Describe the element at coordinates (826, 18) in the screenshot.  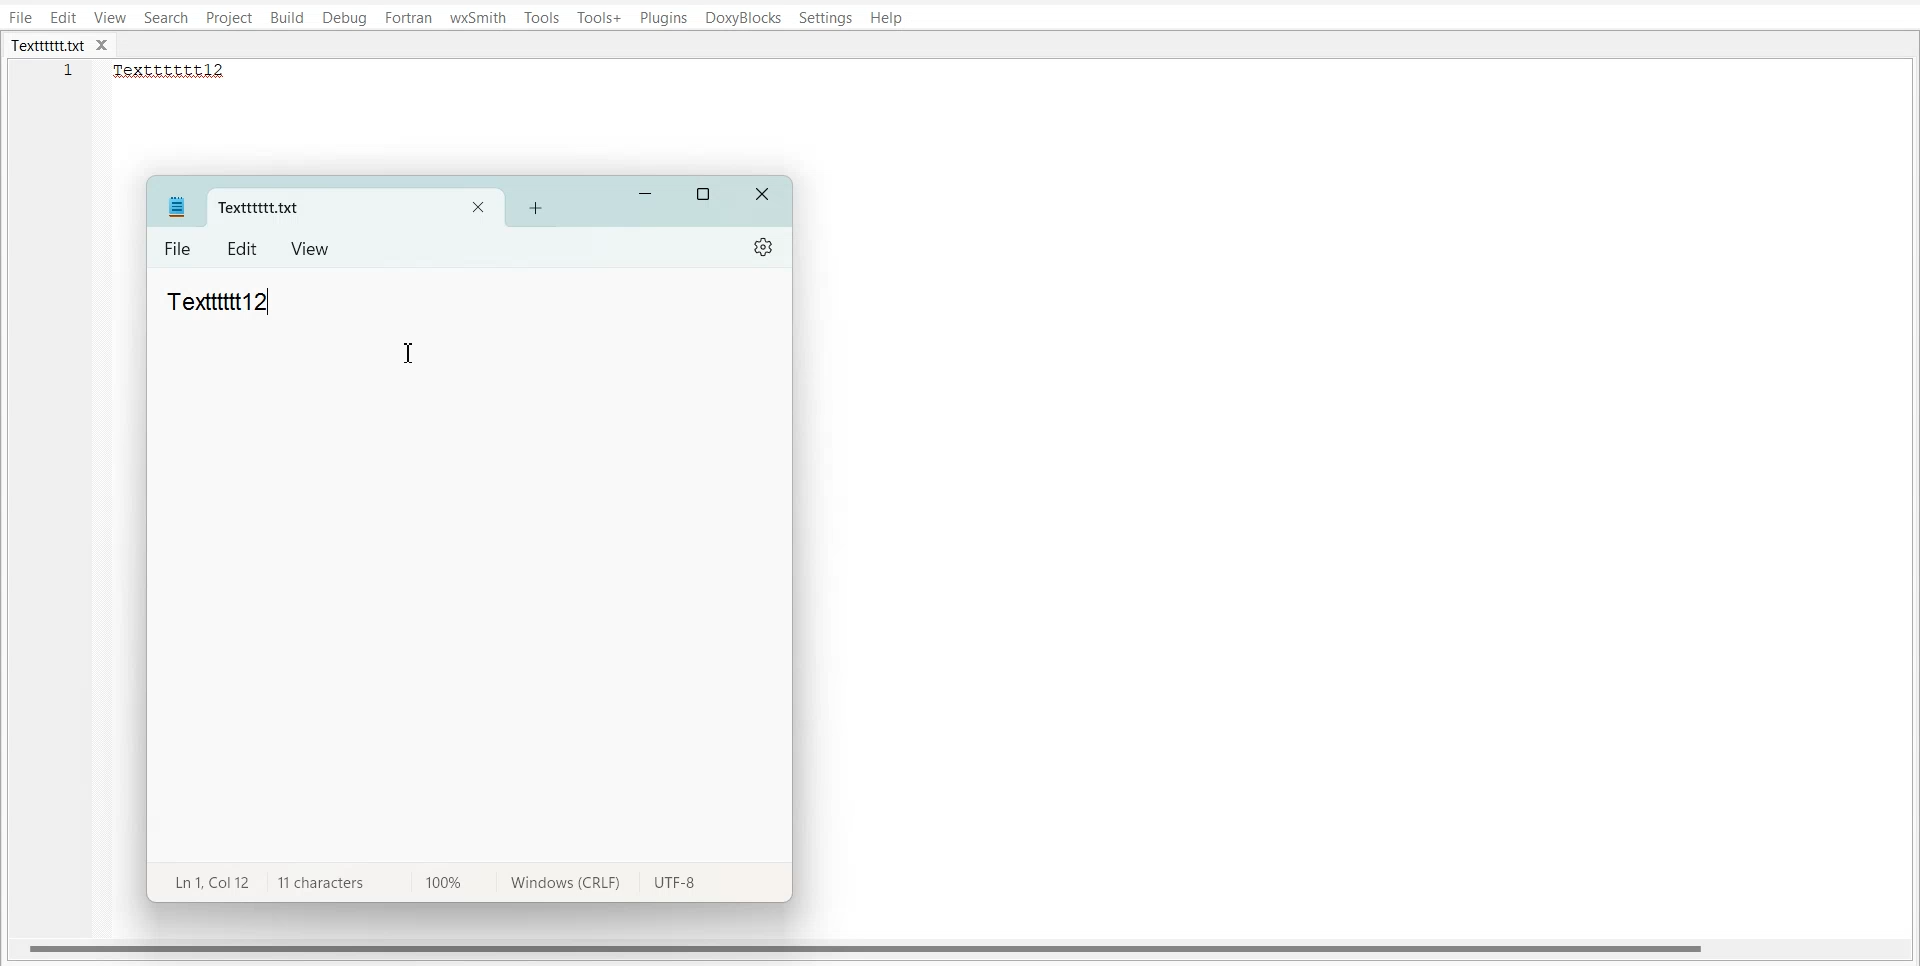
I see `Settings` at that location.